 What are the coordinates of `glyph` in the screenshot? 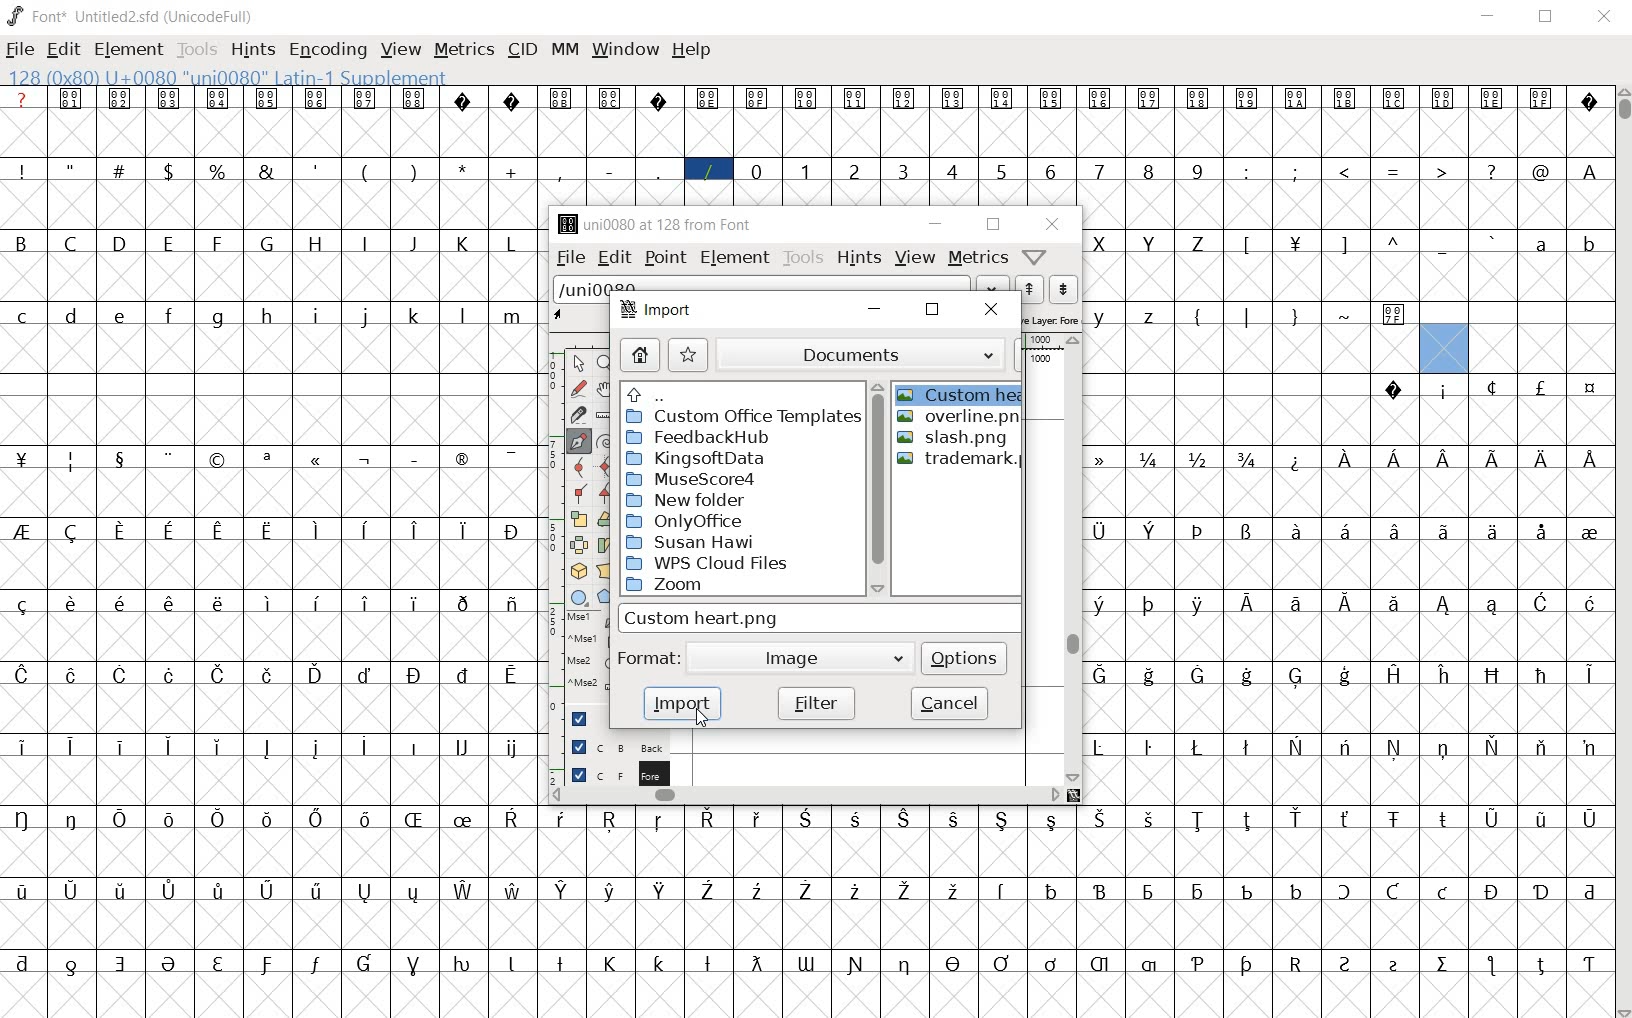 It's located at (1002, 820).